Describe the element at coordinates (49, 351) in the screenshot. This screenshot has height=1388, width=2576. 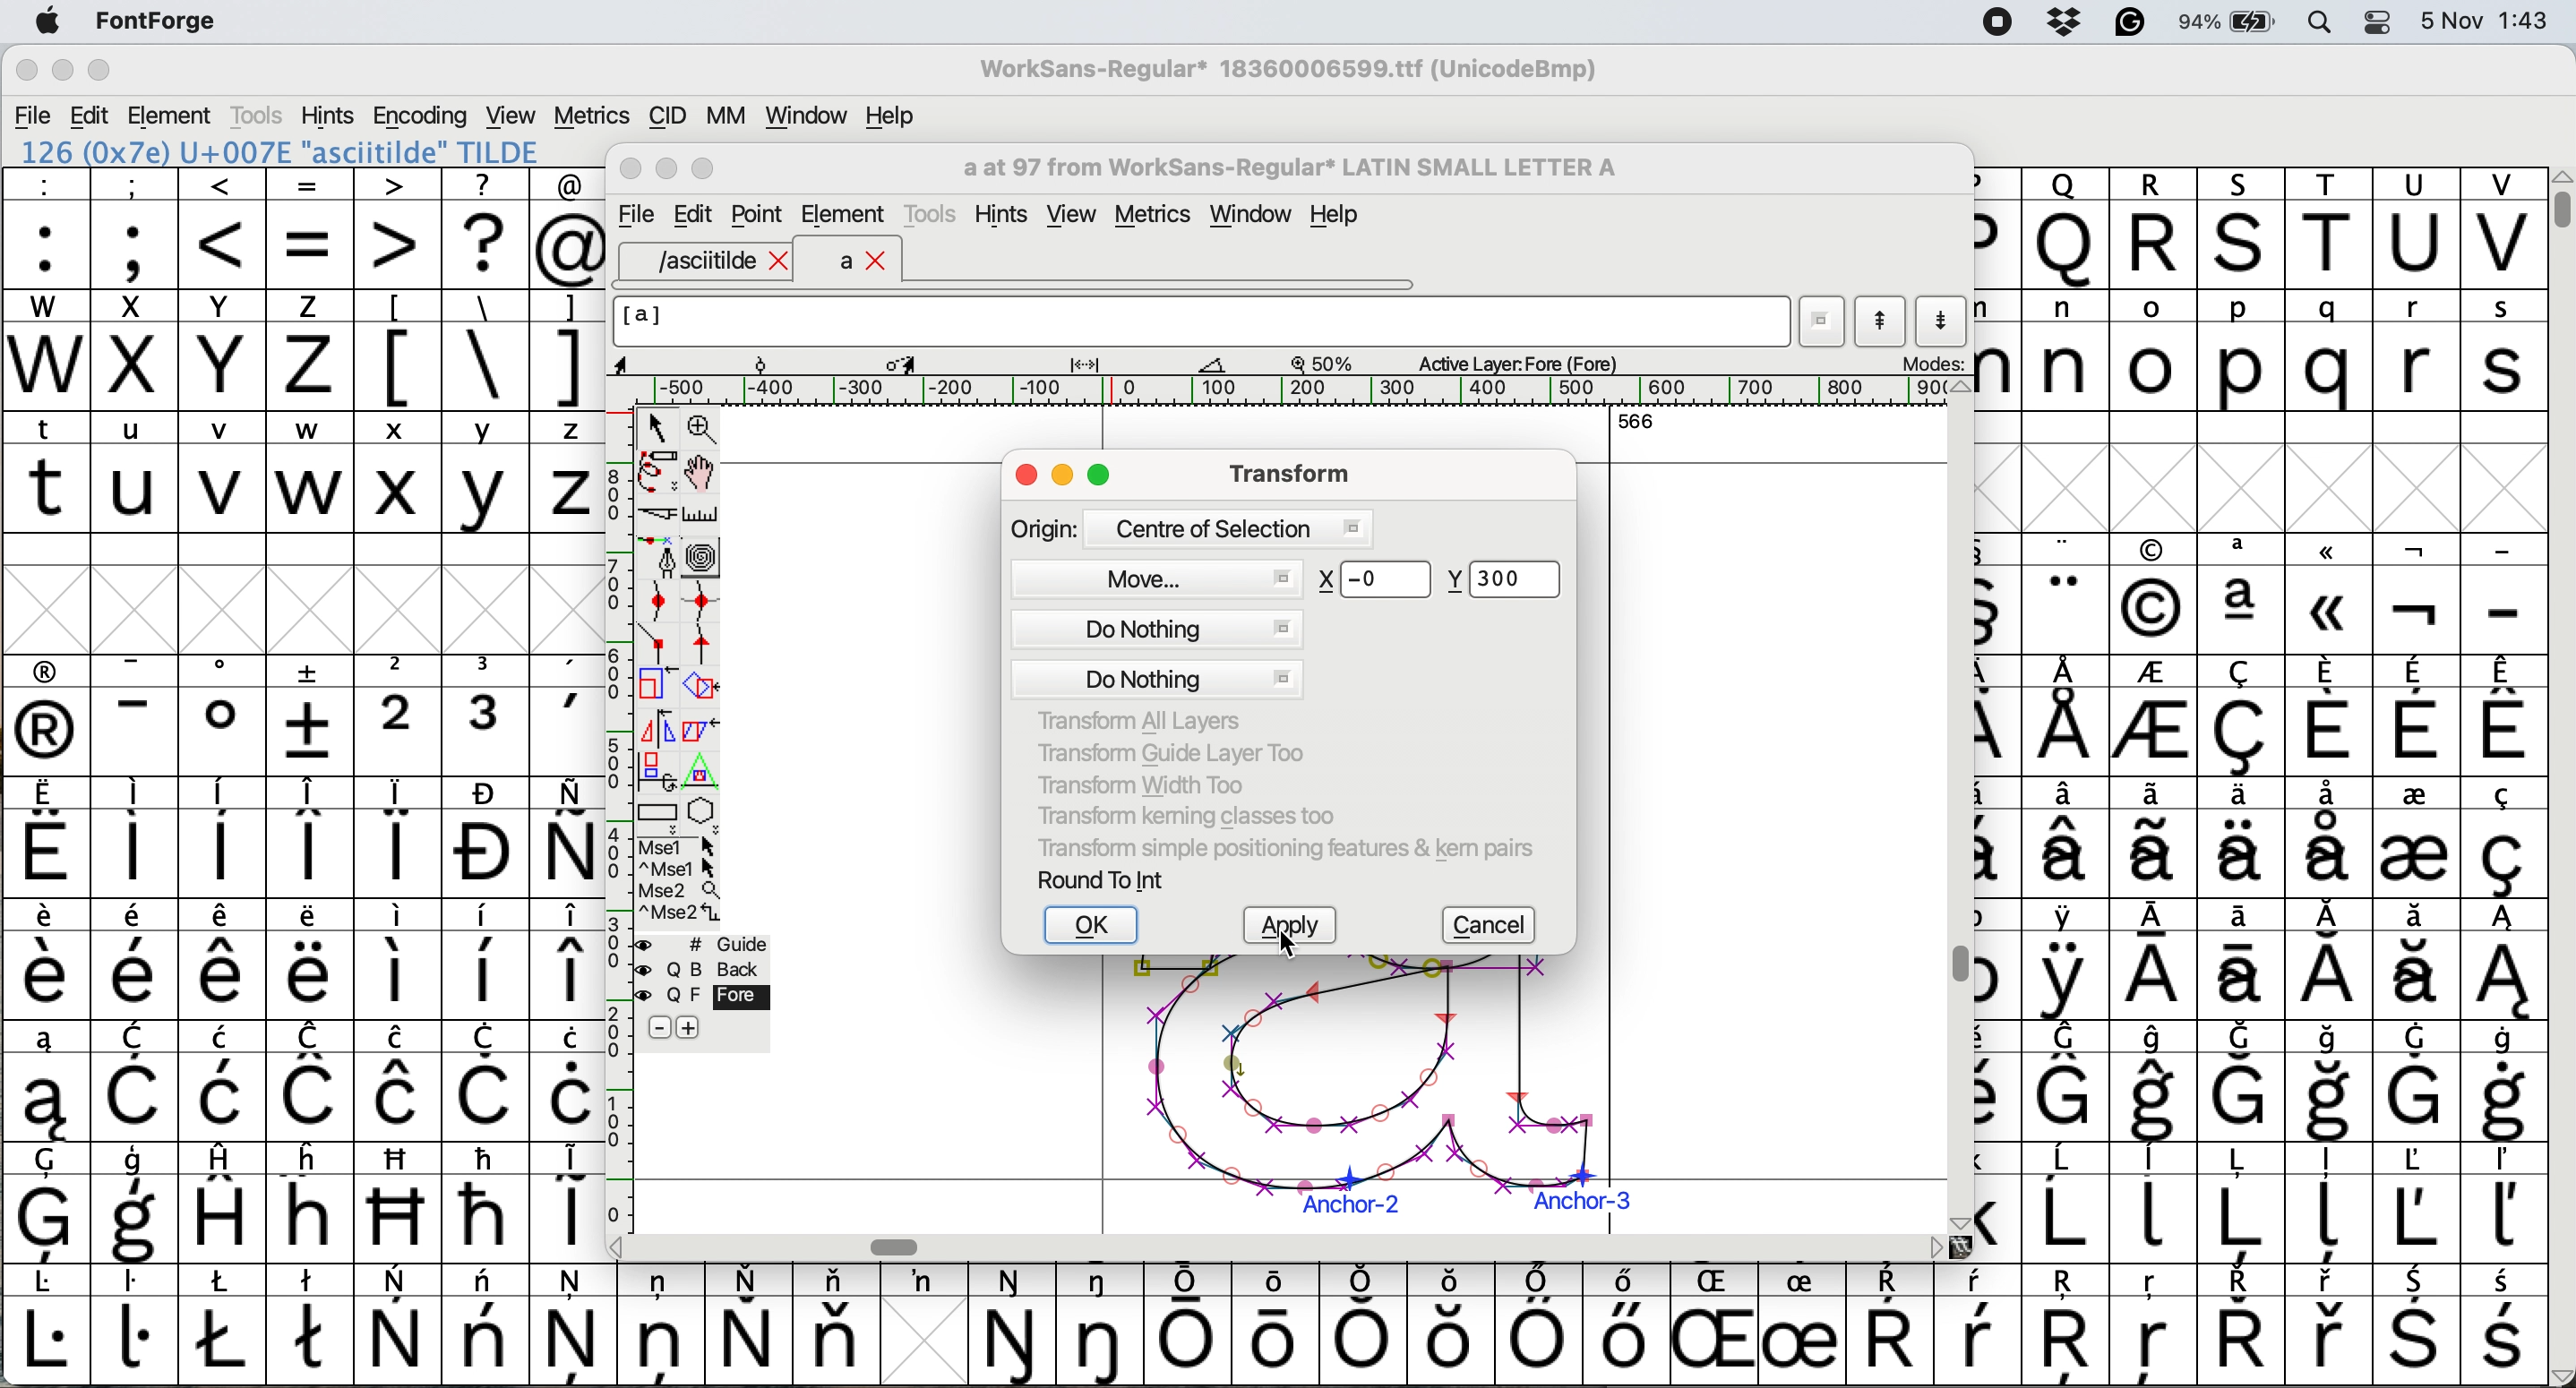
I see `W` at that location.